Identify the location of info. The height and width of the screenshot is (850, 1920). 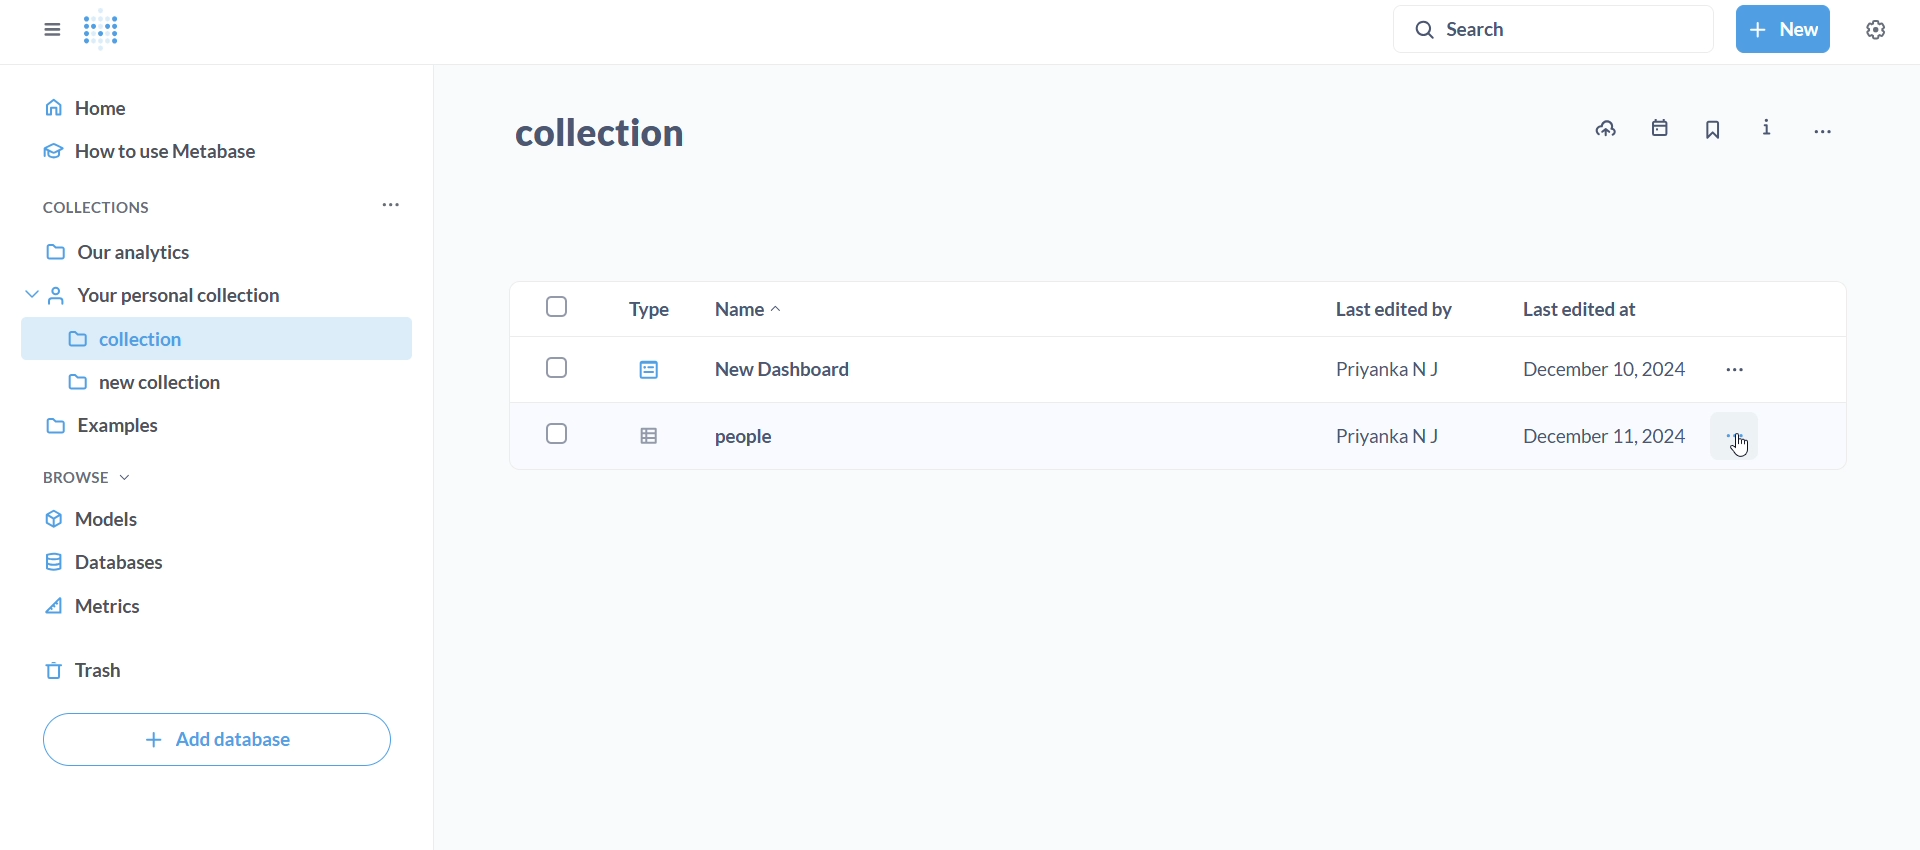
(1770, 129).